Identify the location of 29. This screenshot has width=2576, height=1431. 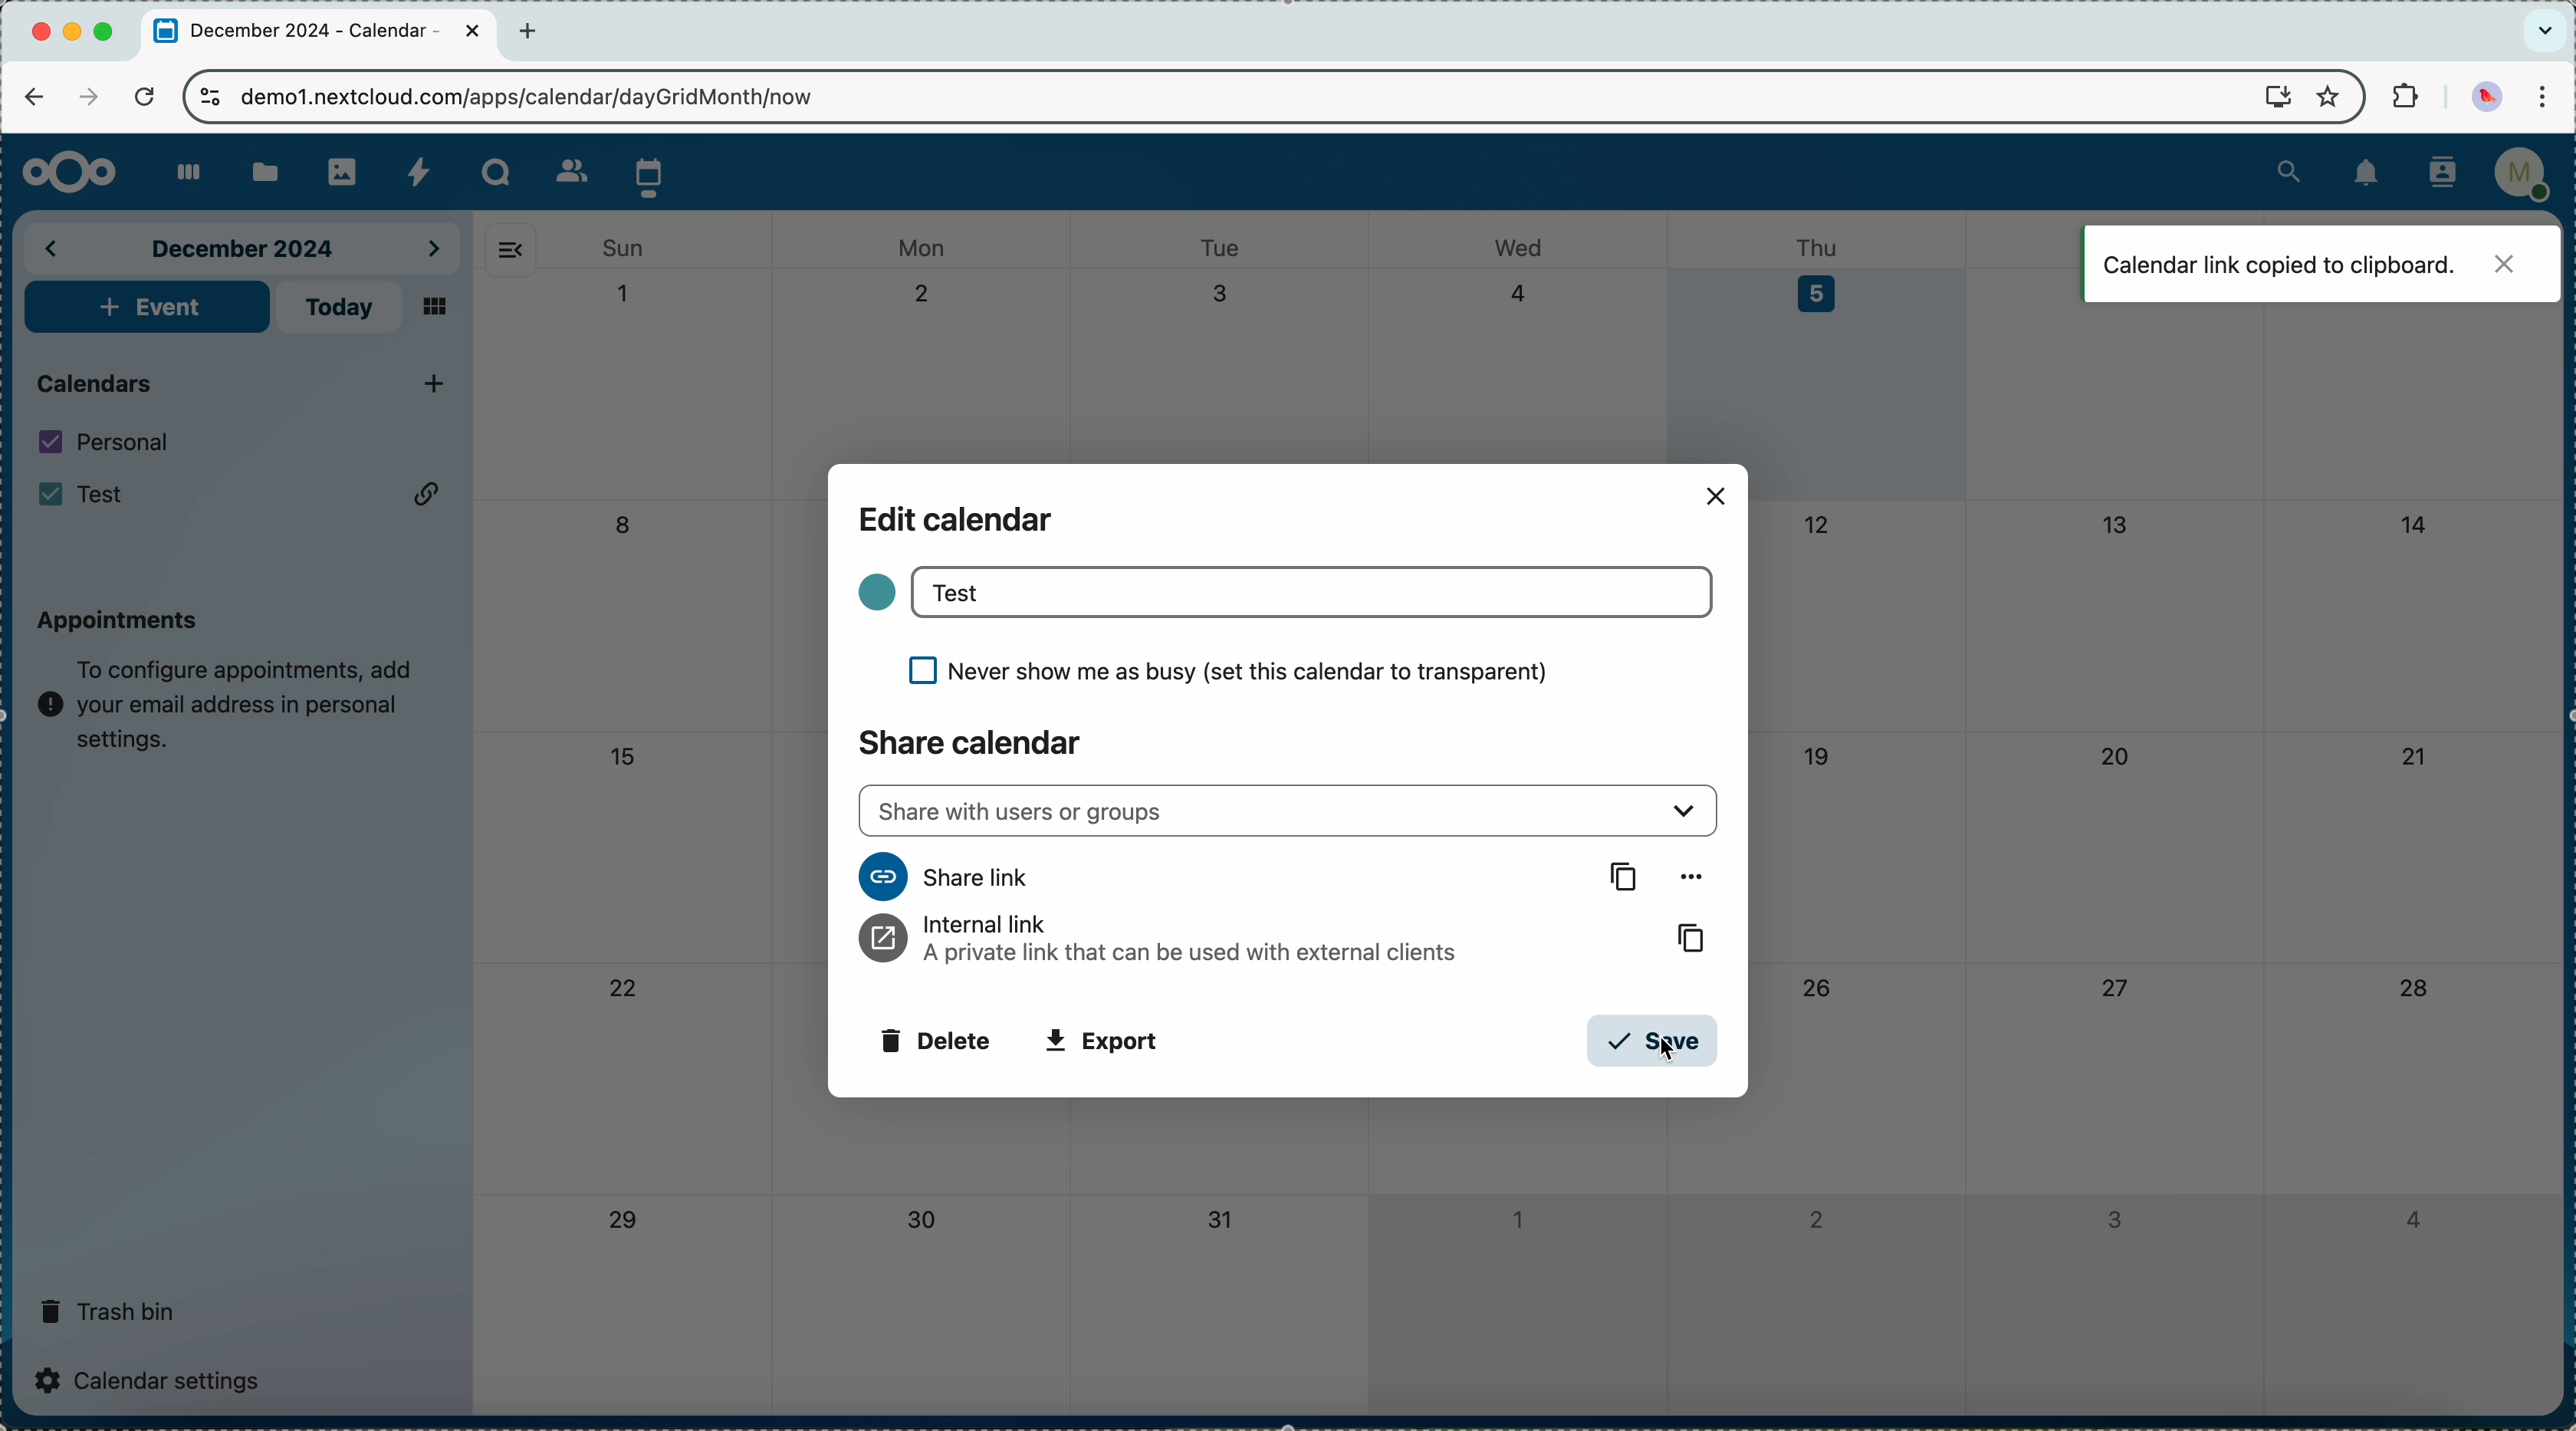
(620, 1221).